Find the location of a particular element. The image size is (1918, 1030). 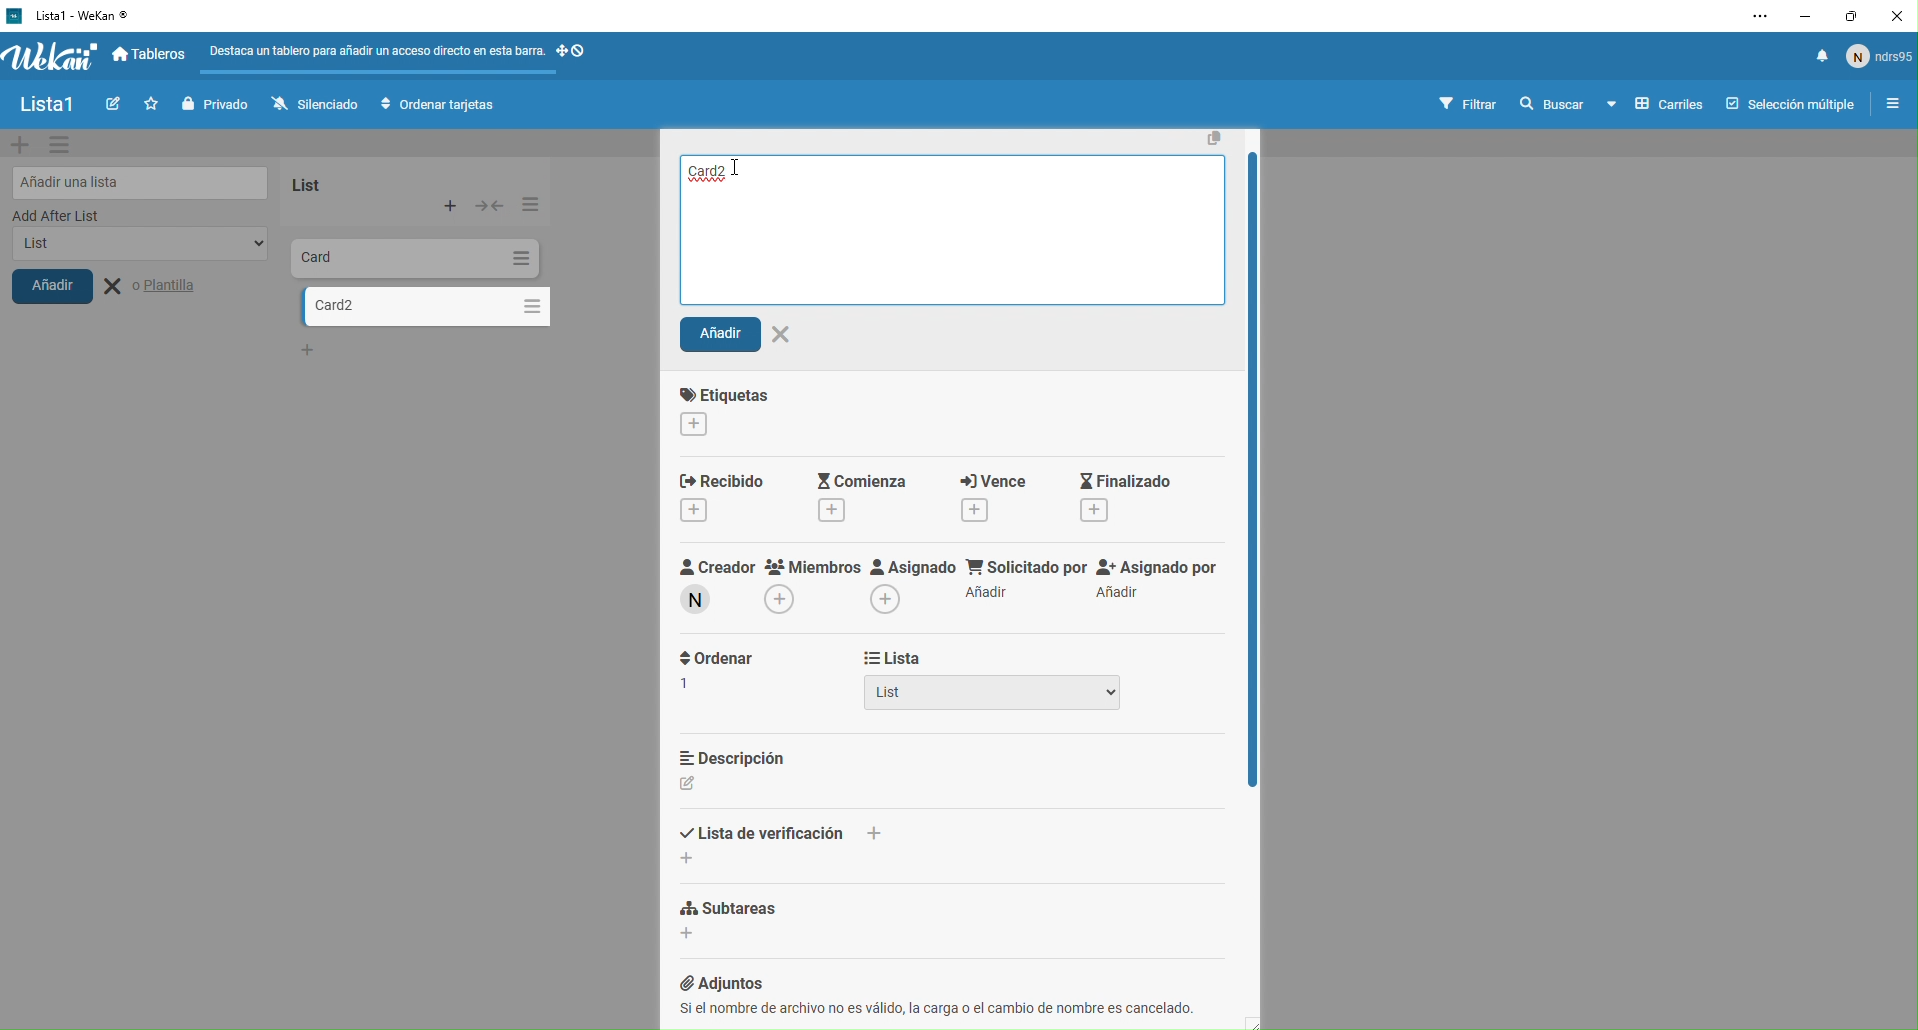

opciones is located at coordinates (1888, 106).